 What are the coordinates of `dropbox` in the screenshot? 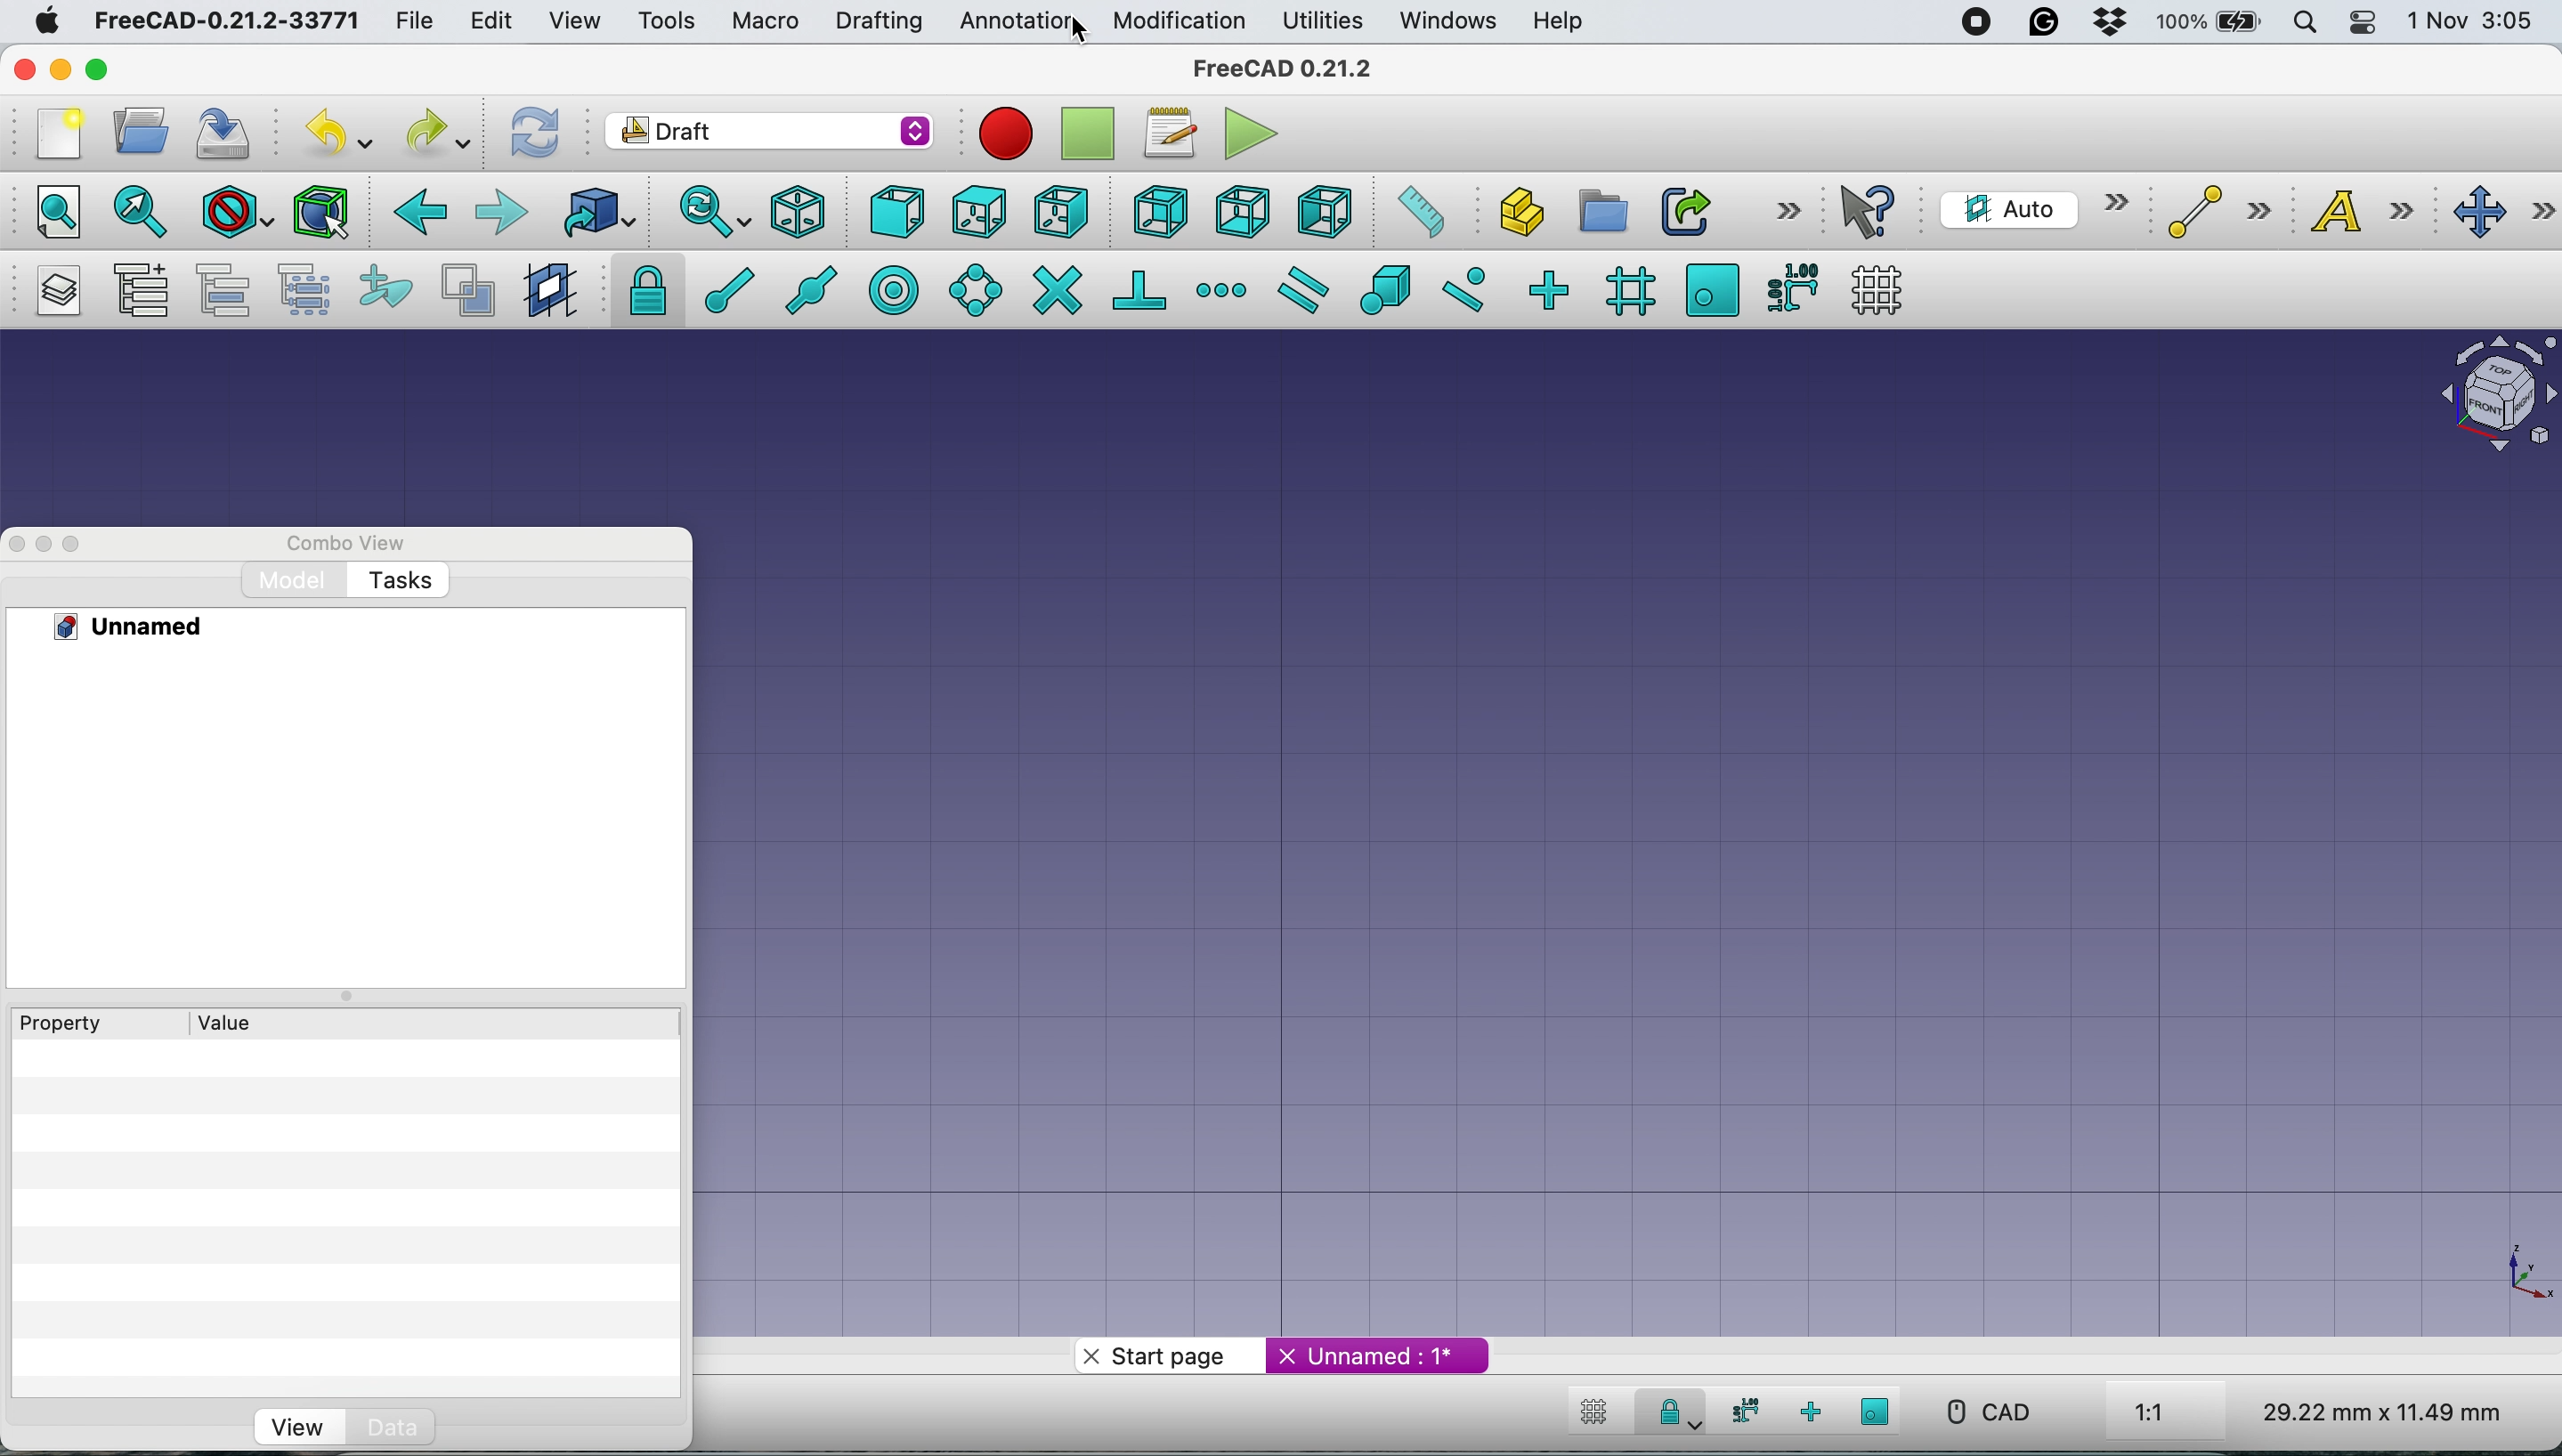 It's located at (2111, 25).